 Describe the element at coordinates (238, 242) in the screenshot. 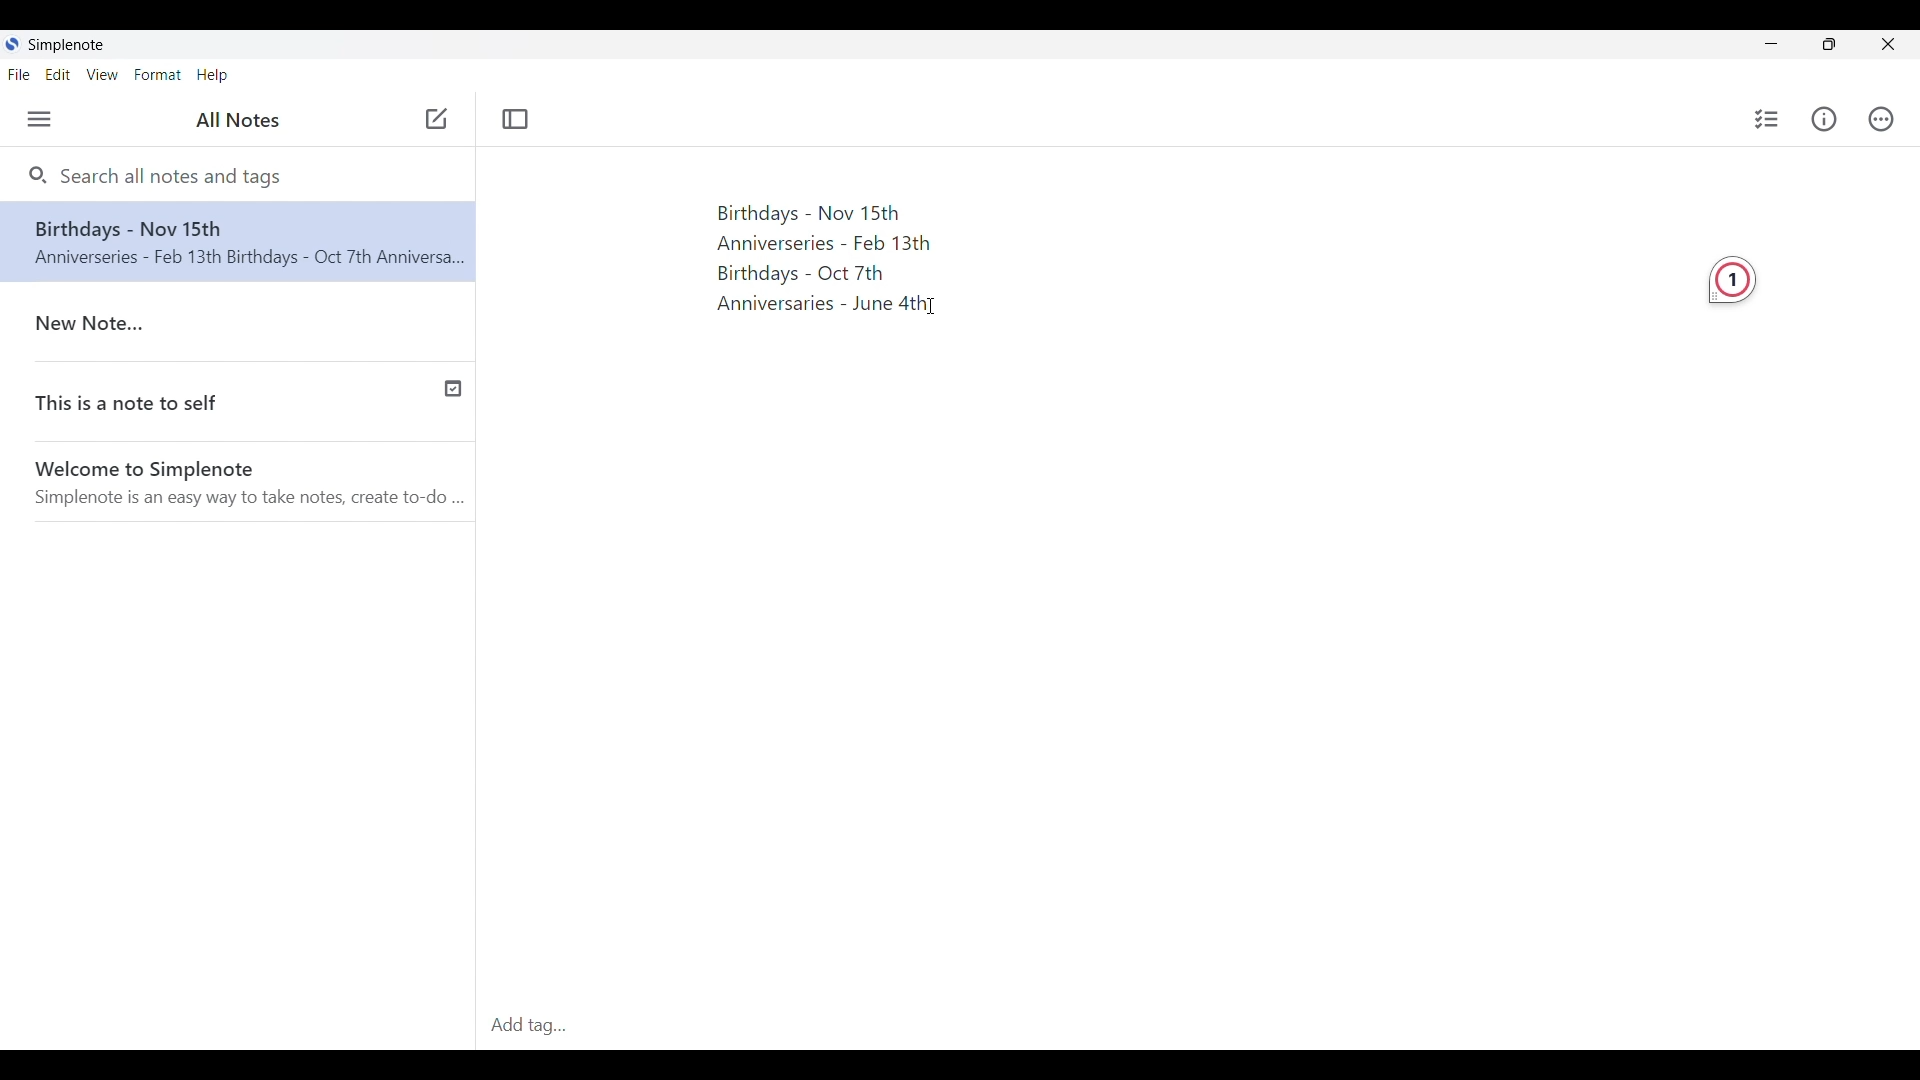

I see `Note text changed` at that location.